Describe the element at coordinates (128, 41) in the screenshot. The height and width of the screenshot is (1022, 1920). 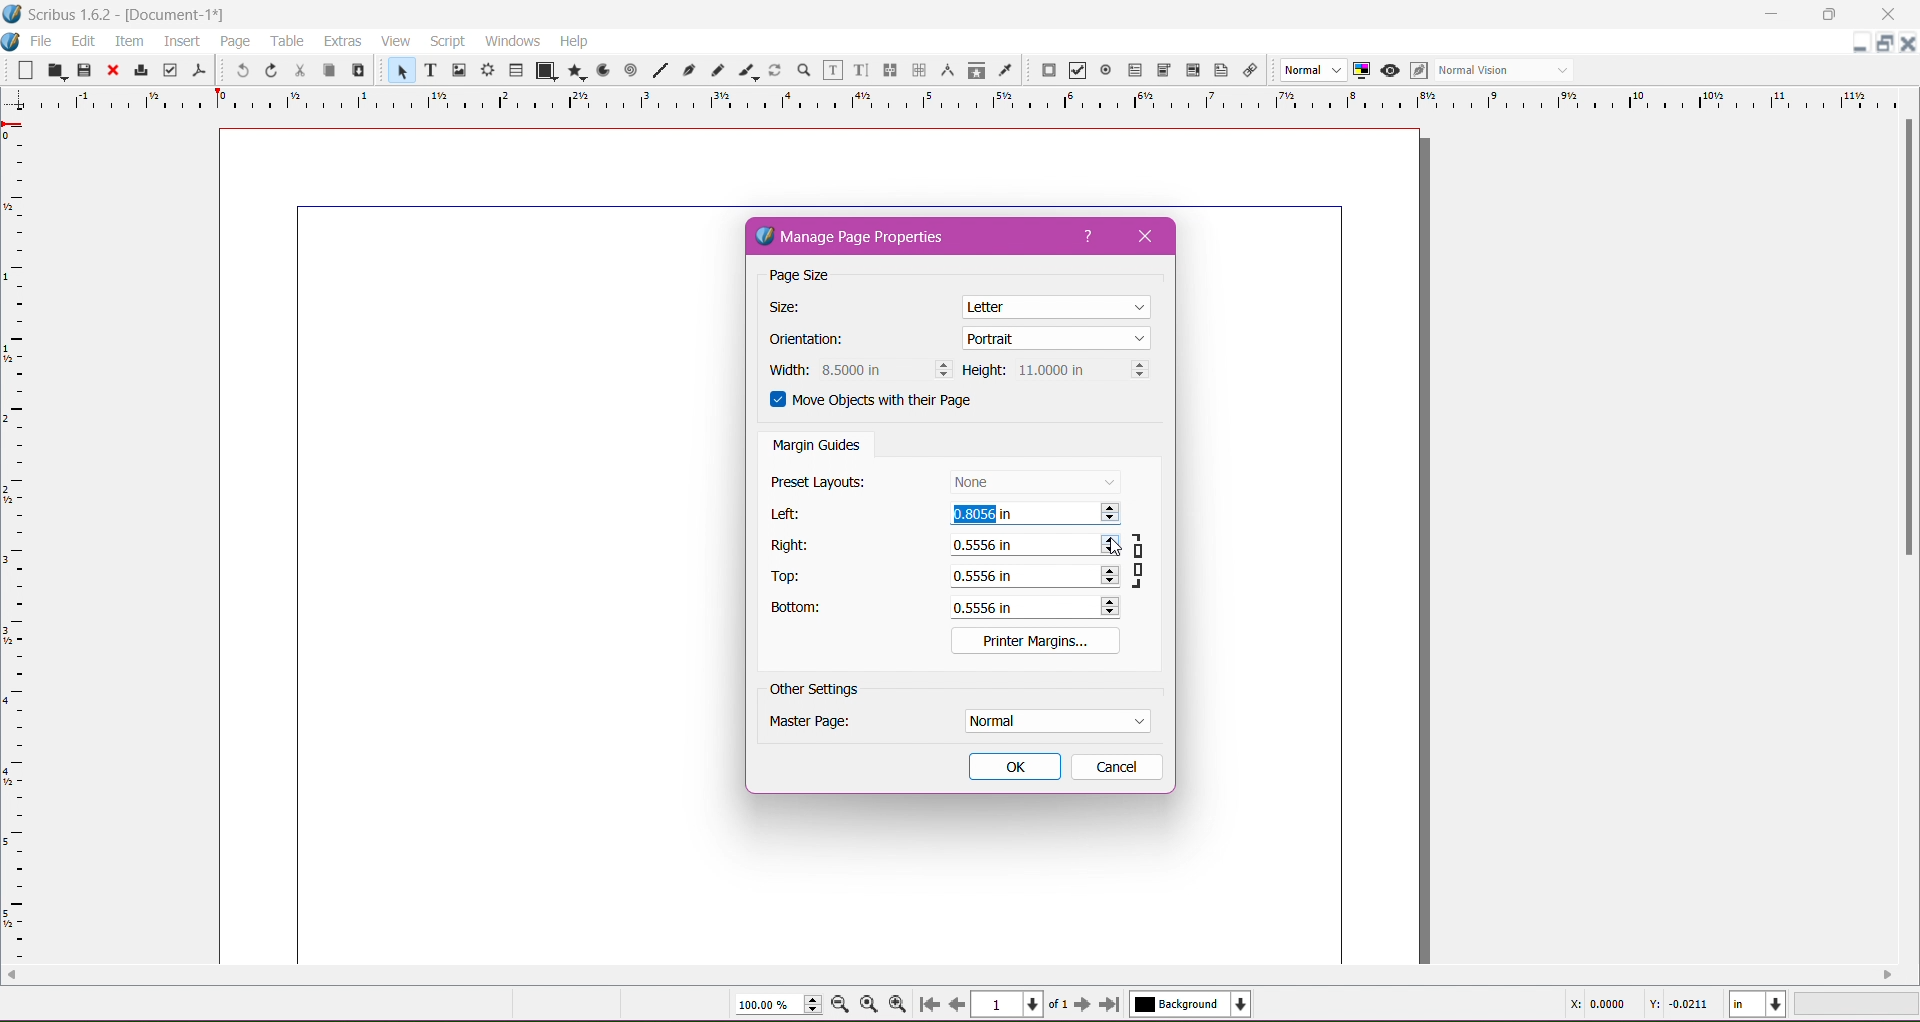
I see `Item` at that location.